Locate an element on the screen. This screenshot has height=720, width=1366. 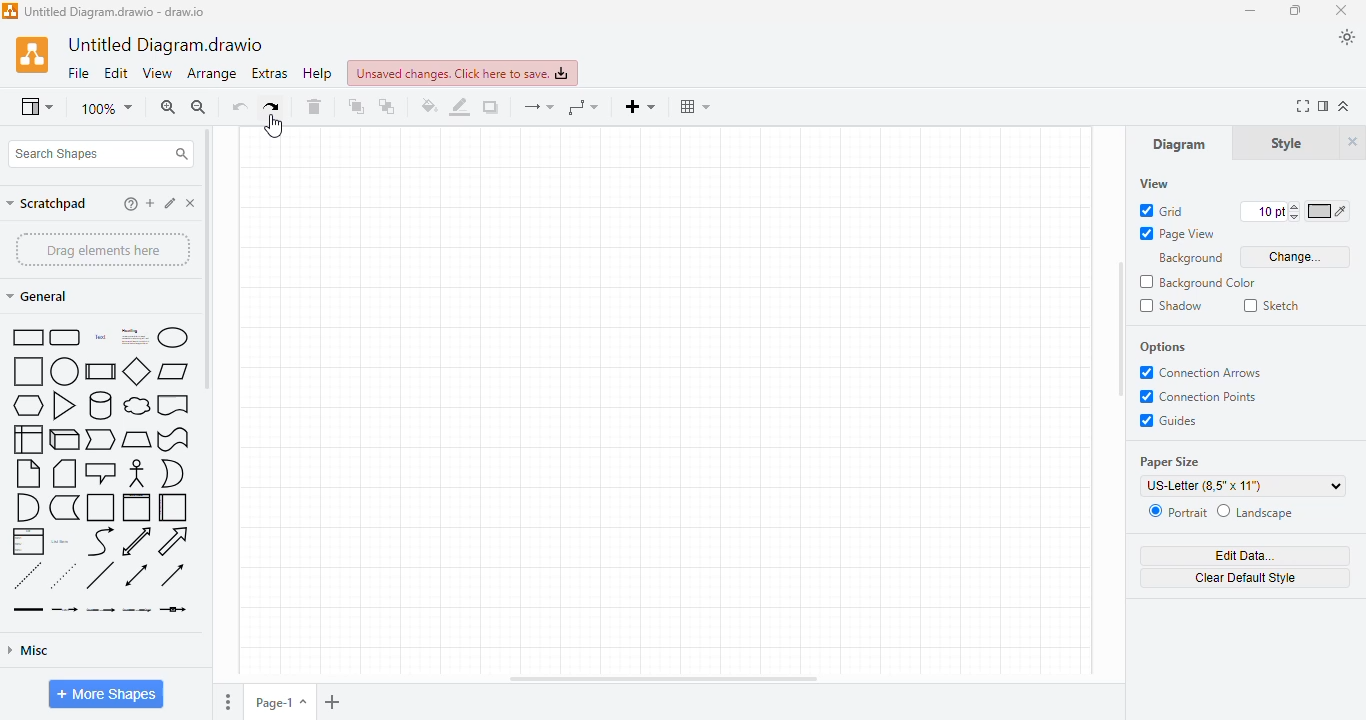
page view is located at coordinates (1177, 233).